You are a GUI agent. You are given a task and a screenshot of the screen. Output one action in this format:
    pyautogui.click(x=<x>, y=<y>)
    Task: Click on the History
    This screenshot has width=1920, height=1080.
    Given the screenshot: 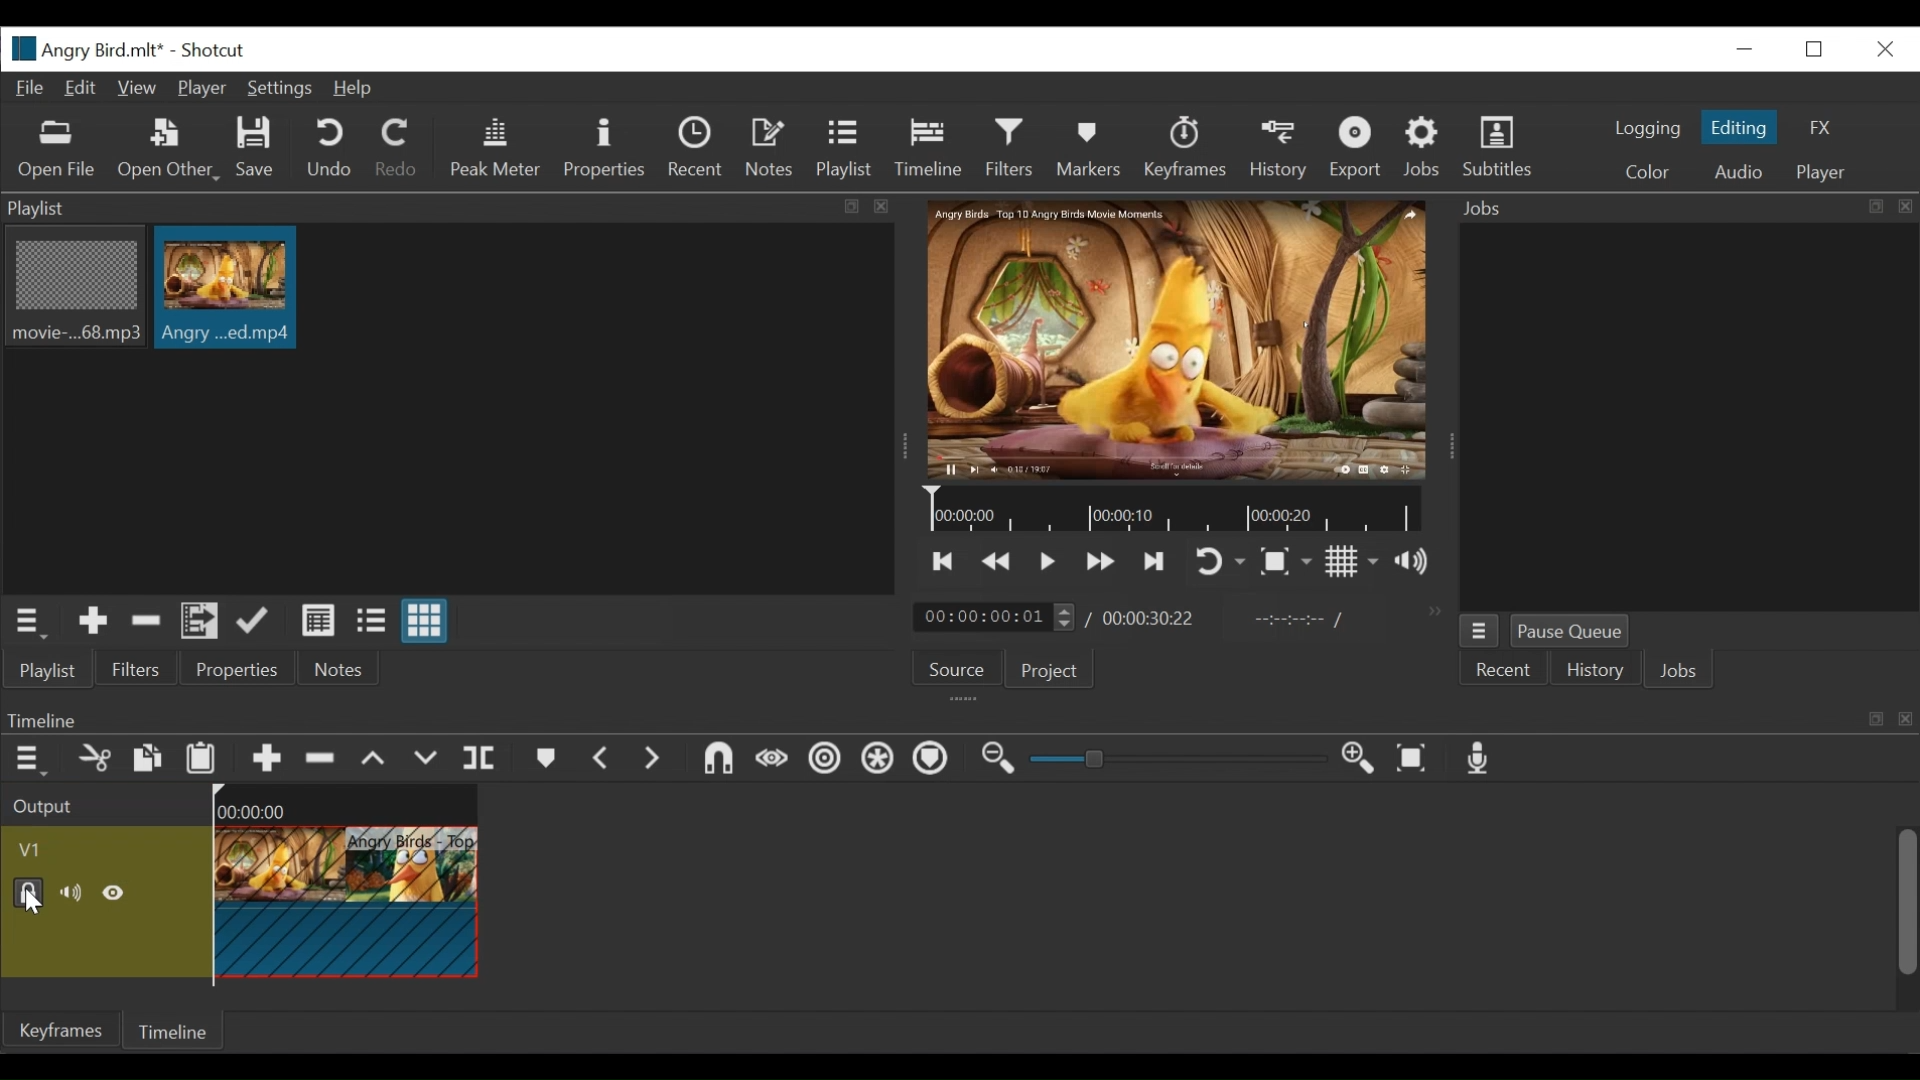 What is the action you would take?
    pyautogui.click(x=1593, y=669)
    